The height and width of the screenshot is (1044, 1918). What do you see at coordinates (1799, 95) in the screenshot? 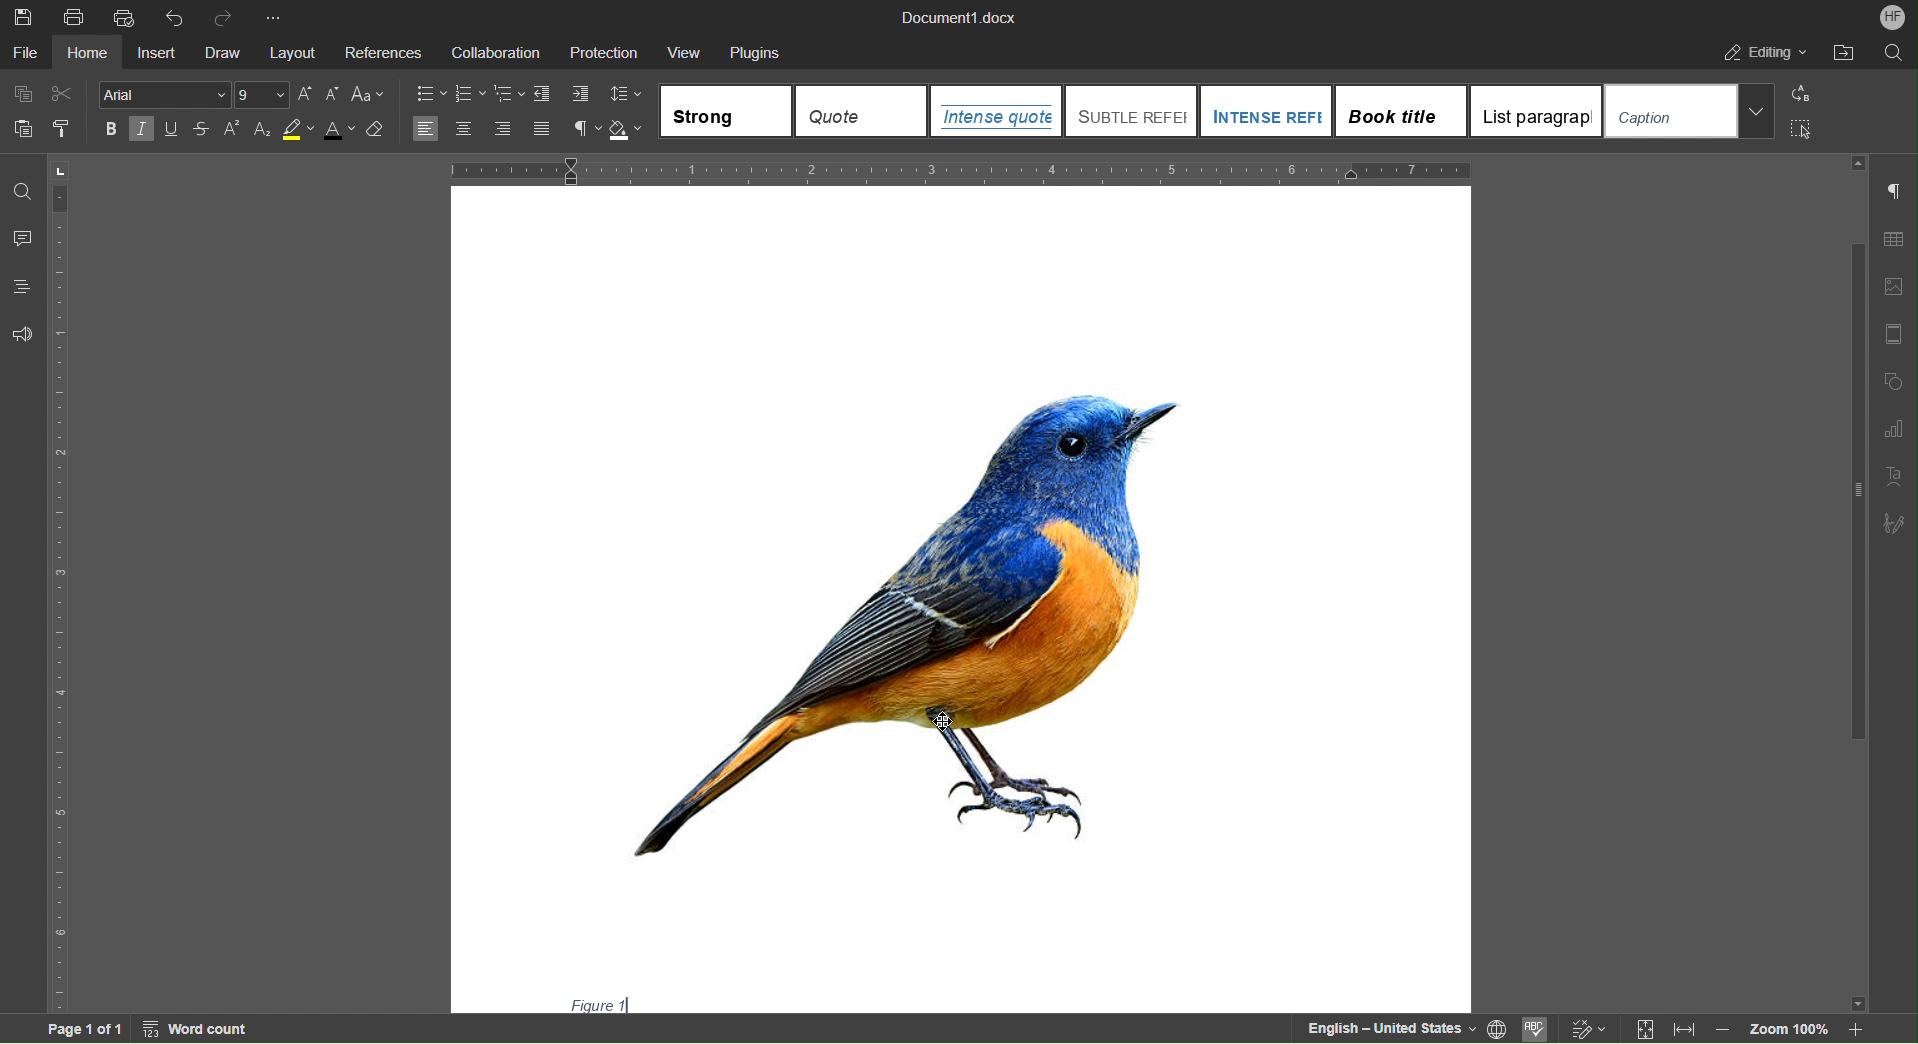
I see `Replace` at bounding box center [1799, 95].